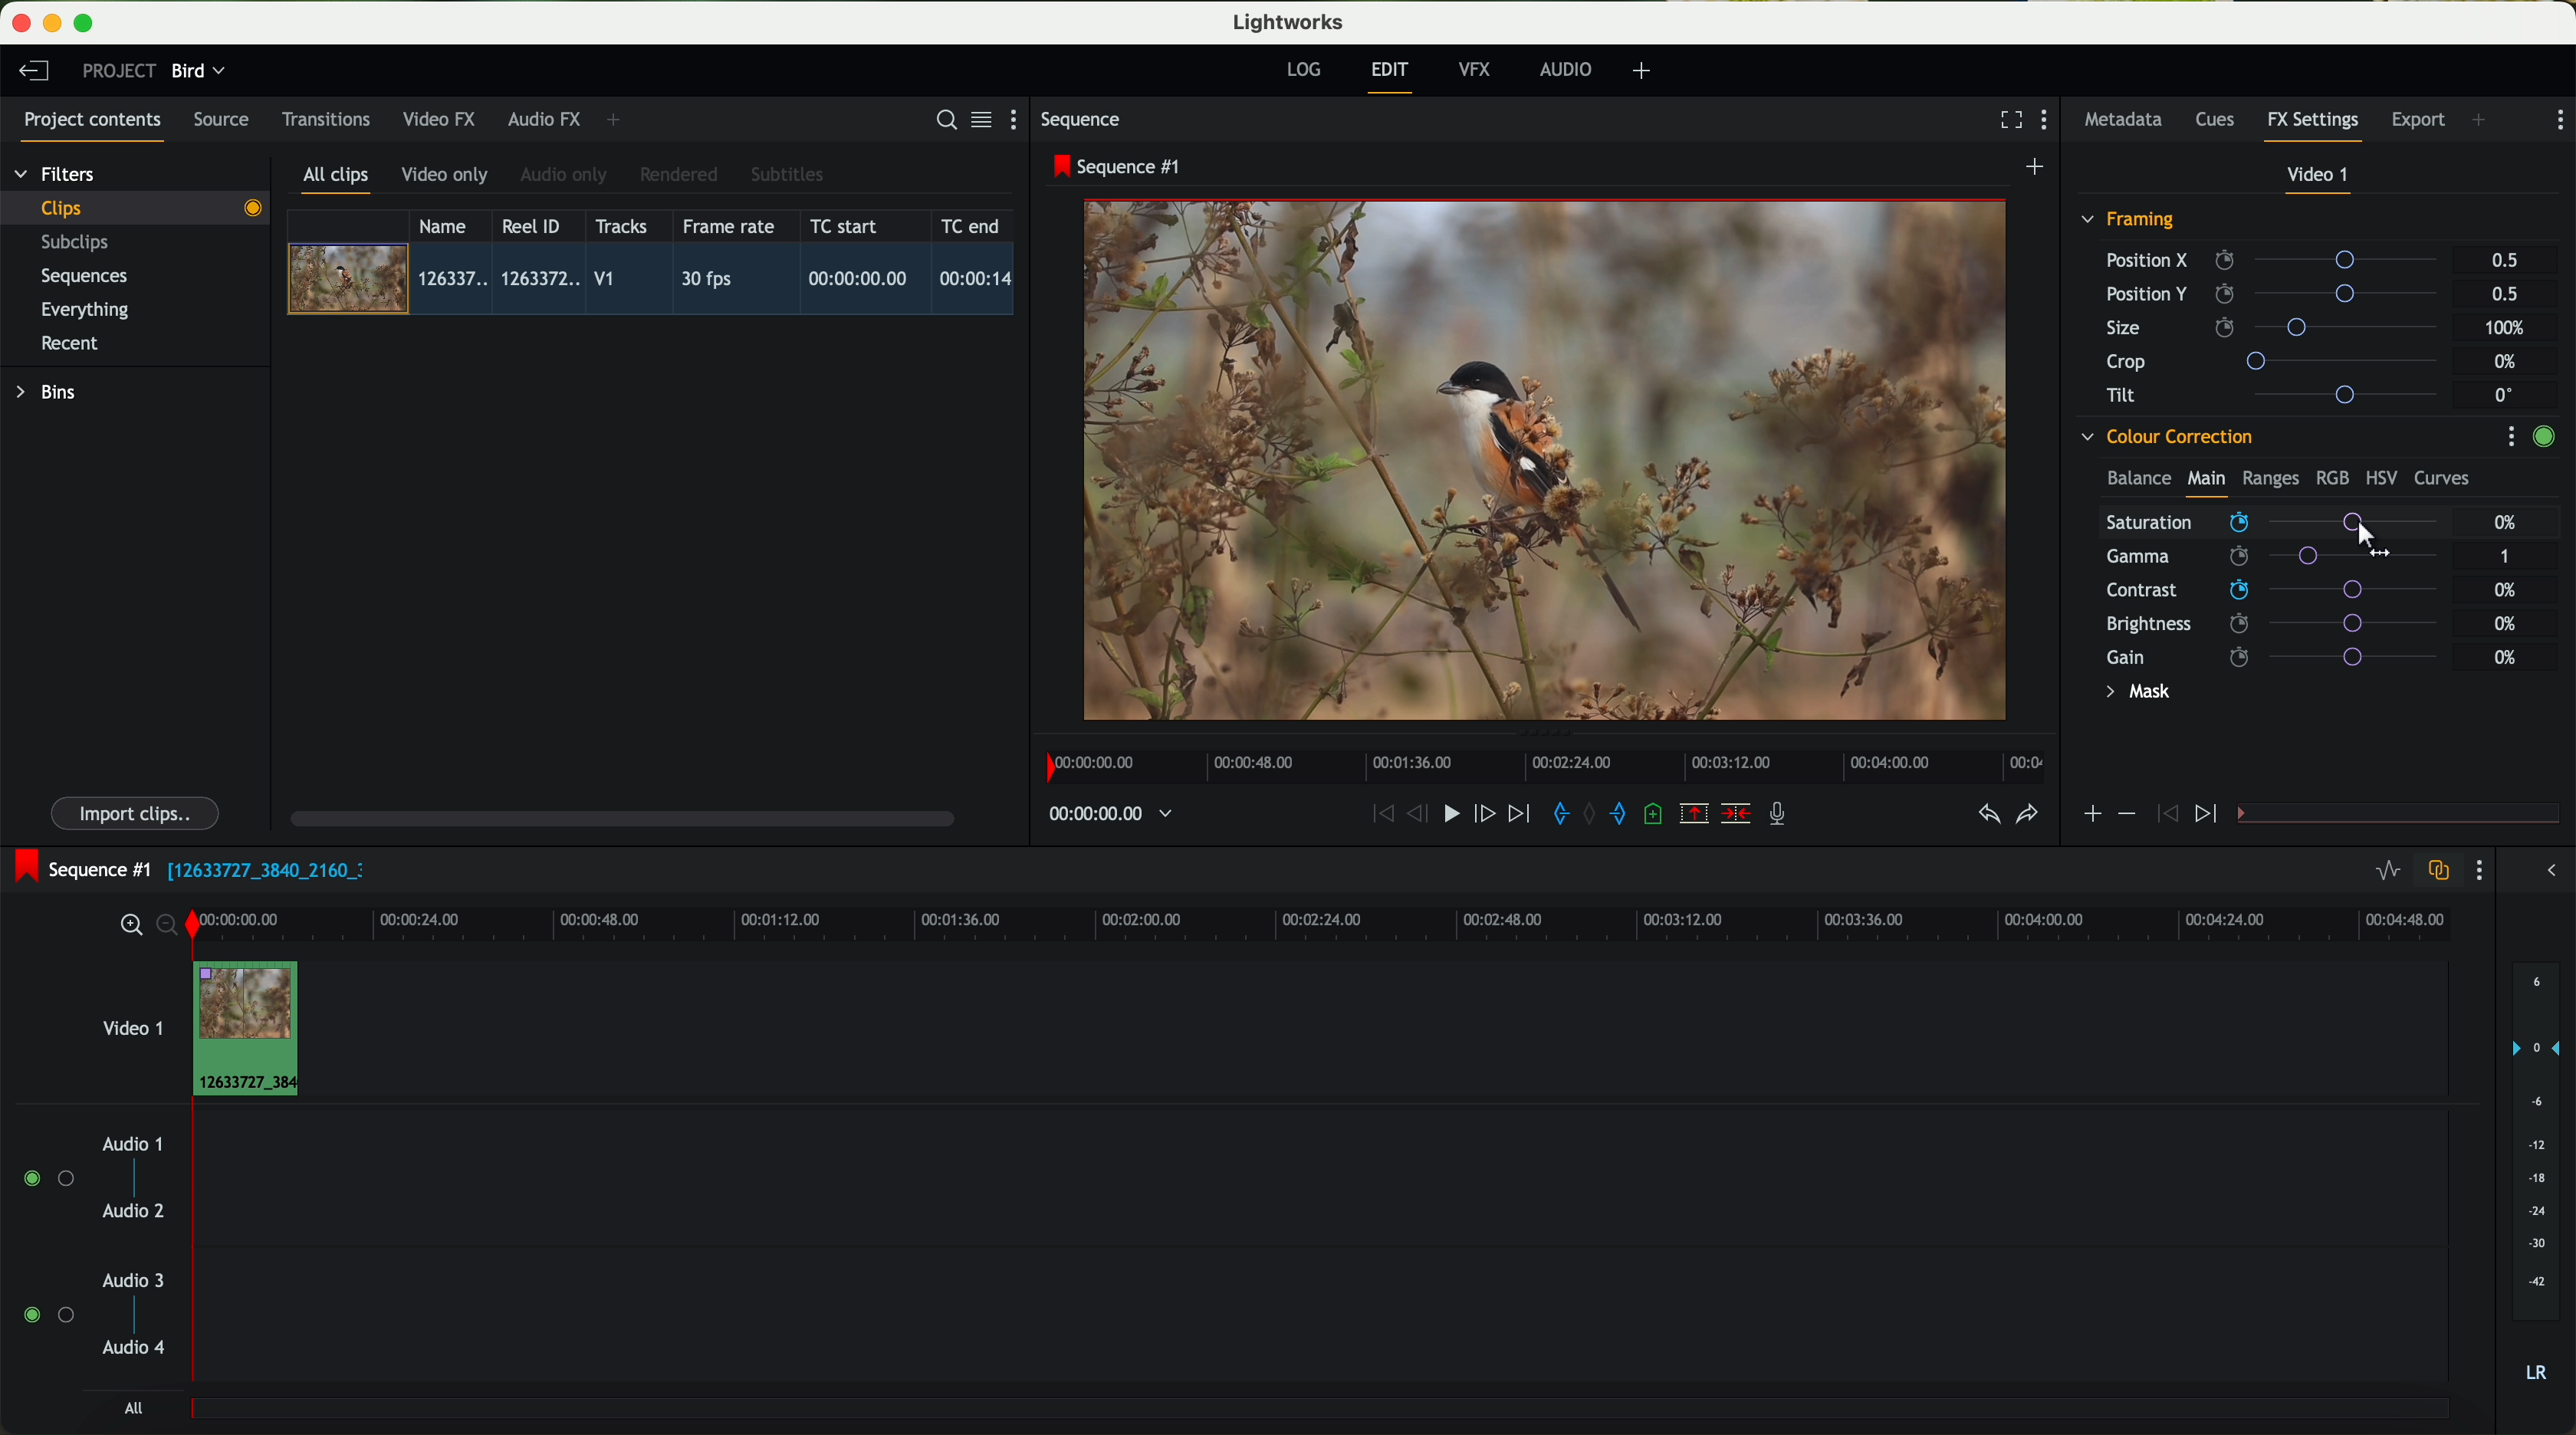 This screenshot has height=1435, width=2576. What do you see at coordinates (1696, 814) in the screenshot?
I see `remove the marked section` at bounding box center [1696, 814].